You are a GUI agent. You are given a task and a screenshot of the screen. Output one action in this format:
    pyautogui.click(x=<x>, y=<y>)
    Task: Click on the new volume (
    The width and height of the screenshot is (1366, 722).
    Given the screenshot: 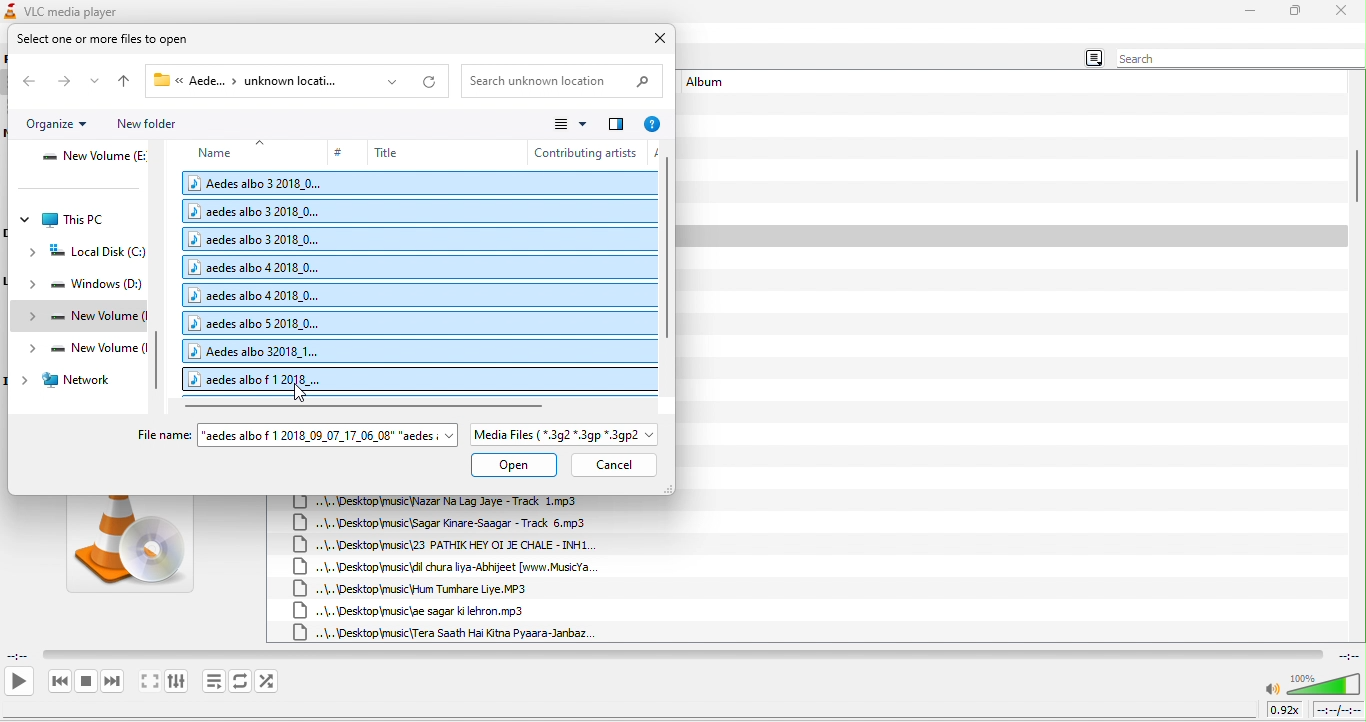 What is the action you would take?
    pyautogui.click(x=83, y=316)
    